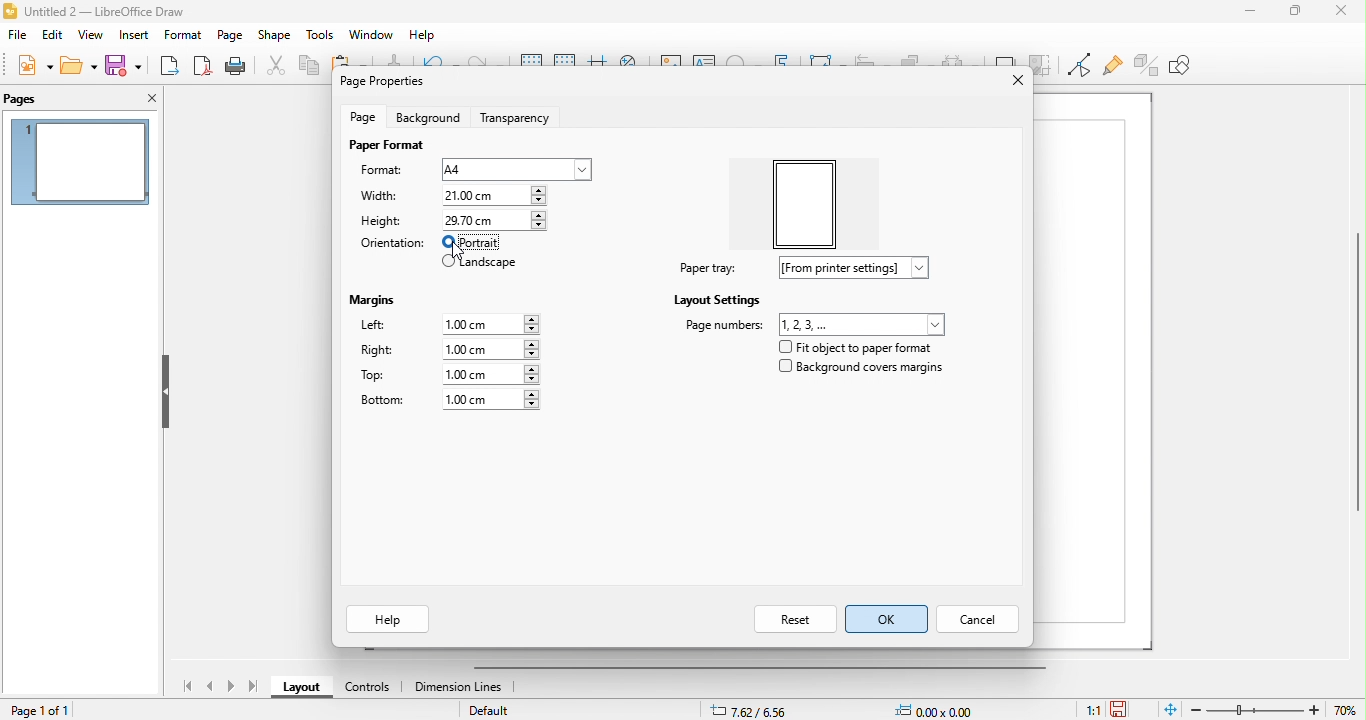  What do you see at coordinates (204, 66) in the screenshot?
I see `export as pdf` at bounding box center [204, 66].